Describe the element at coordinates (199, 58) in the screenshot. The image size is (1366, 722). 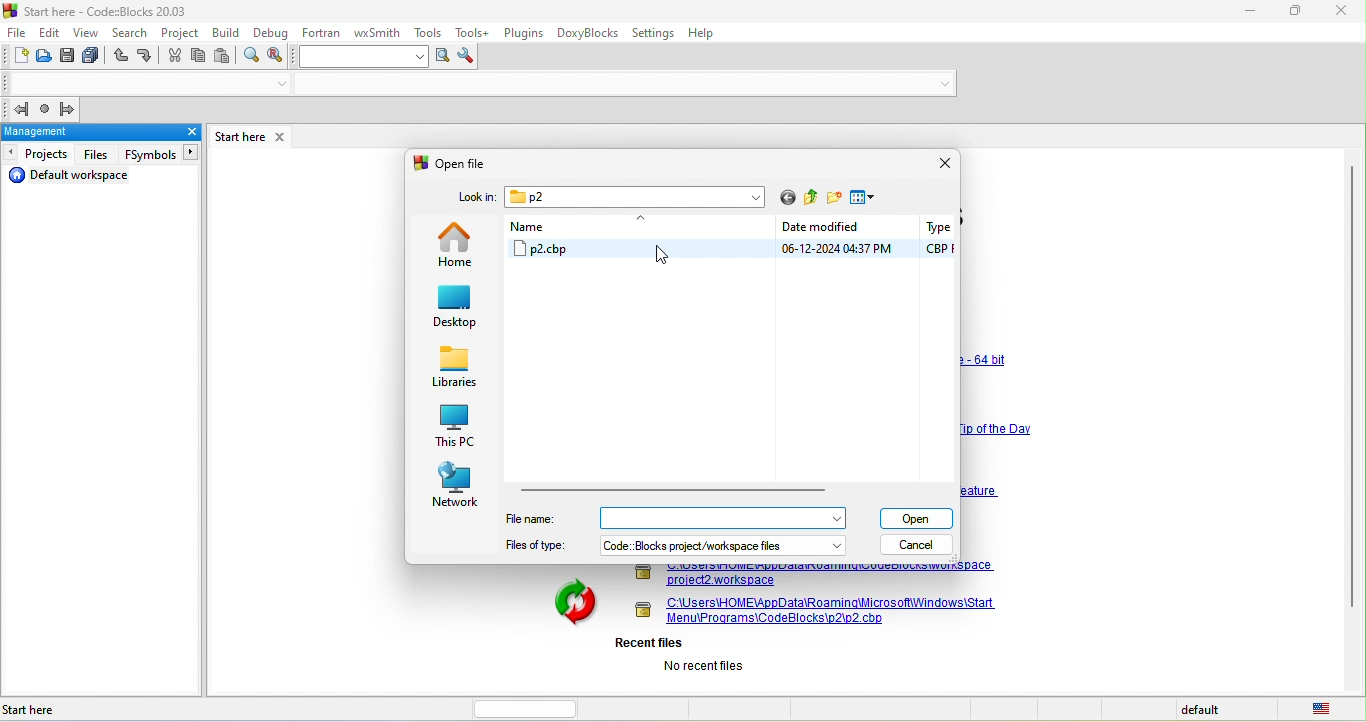
I see `copy` at that location.